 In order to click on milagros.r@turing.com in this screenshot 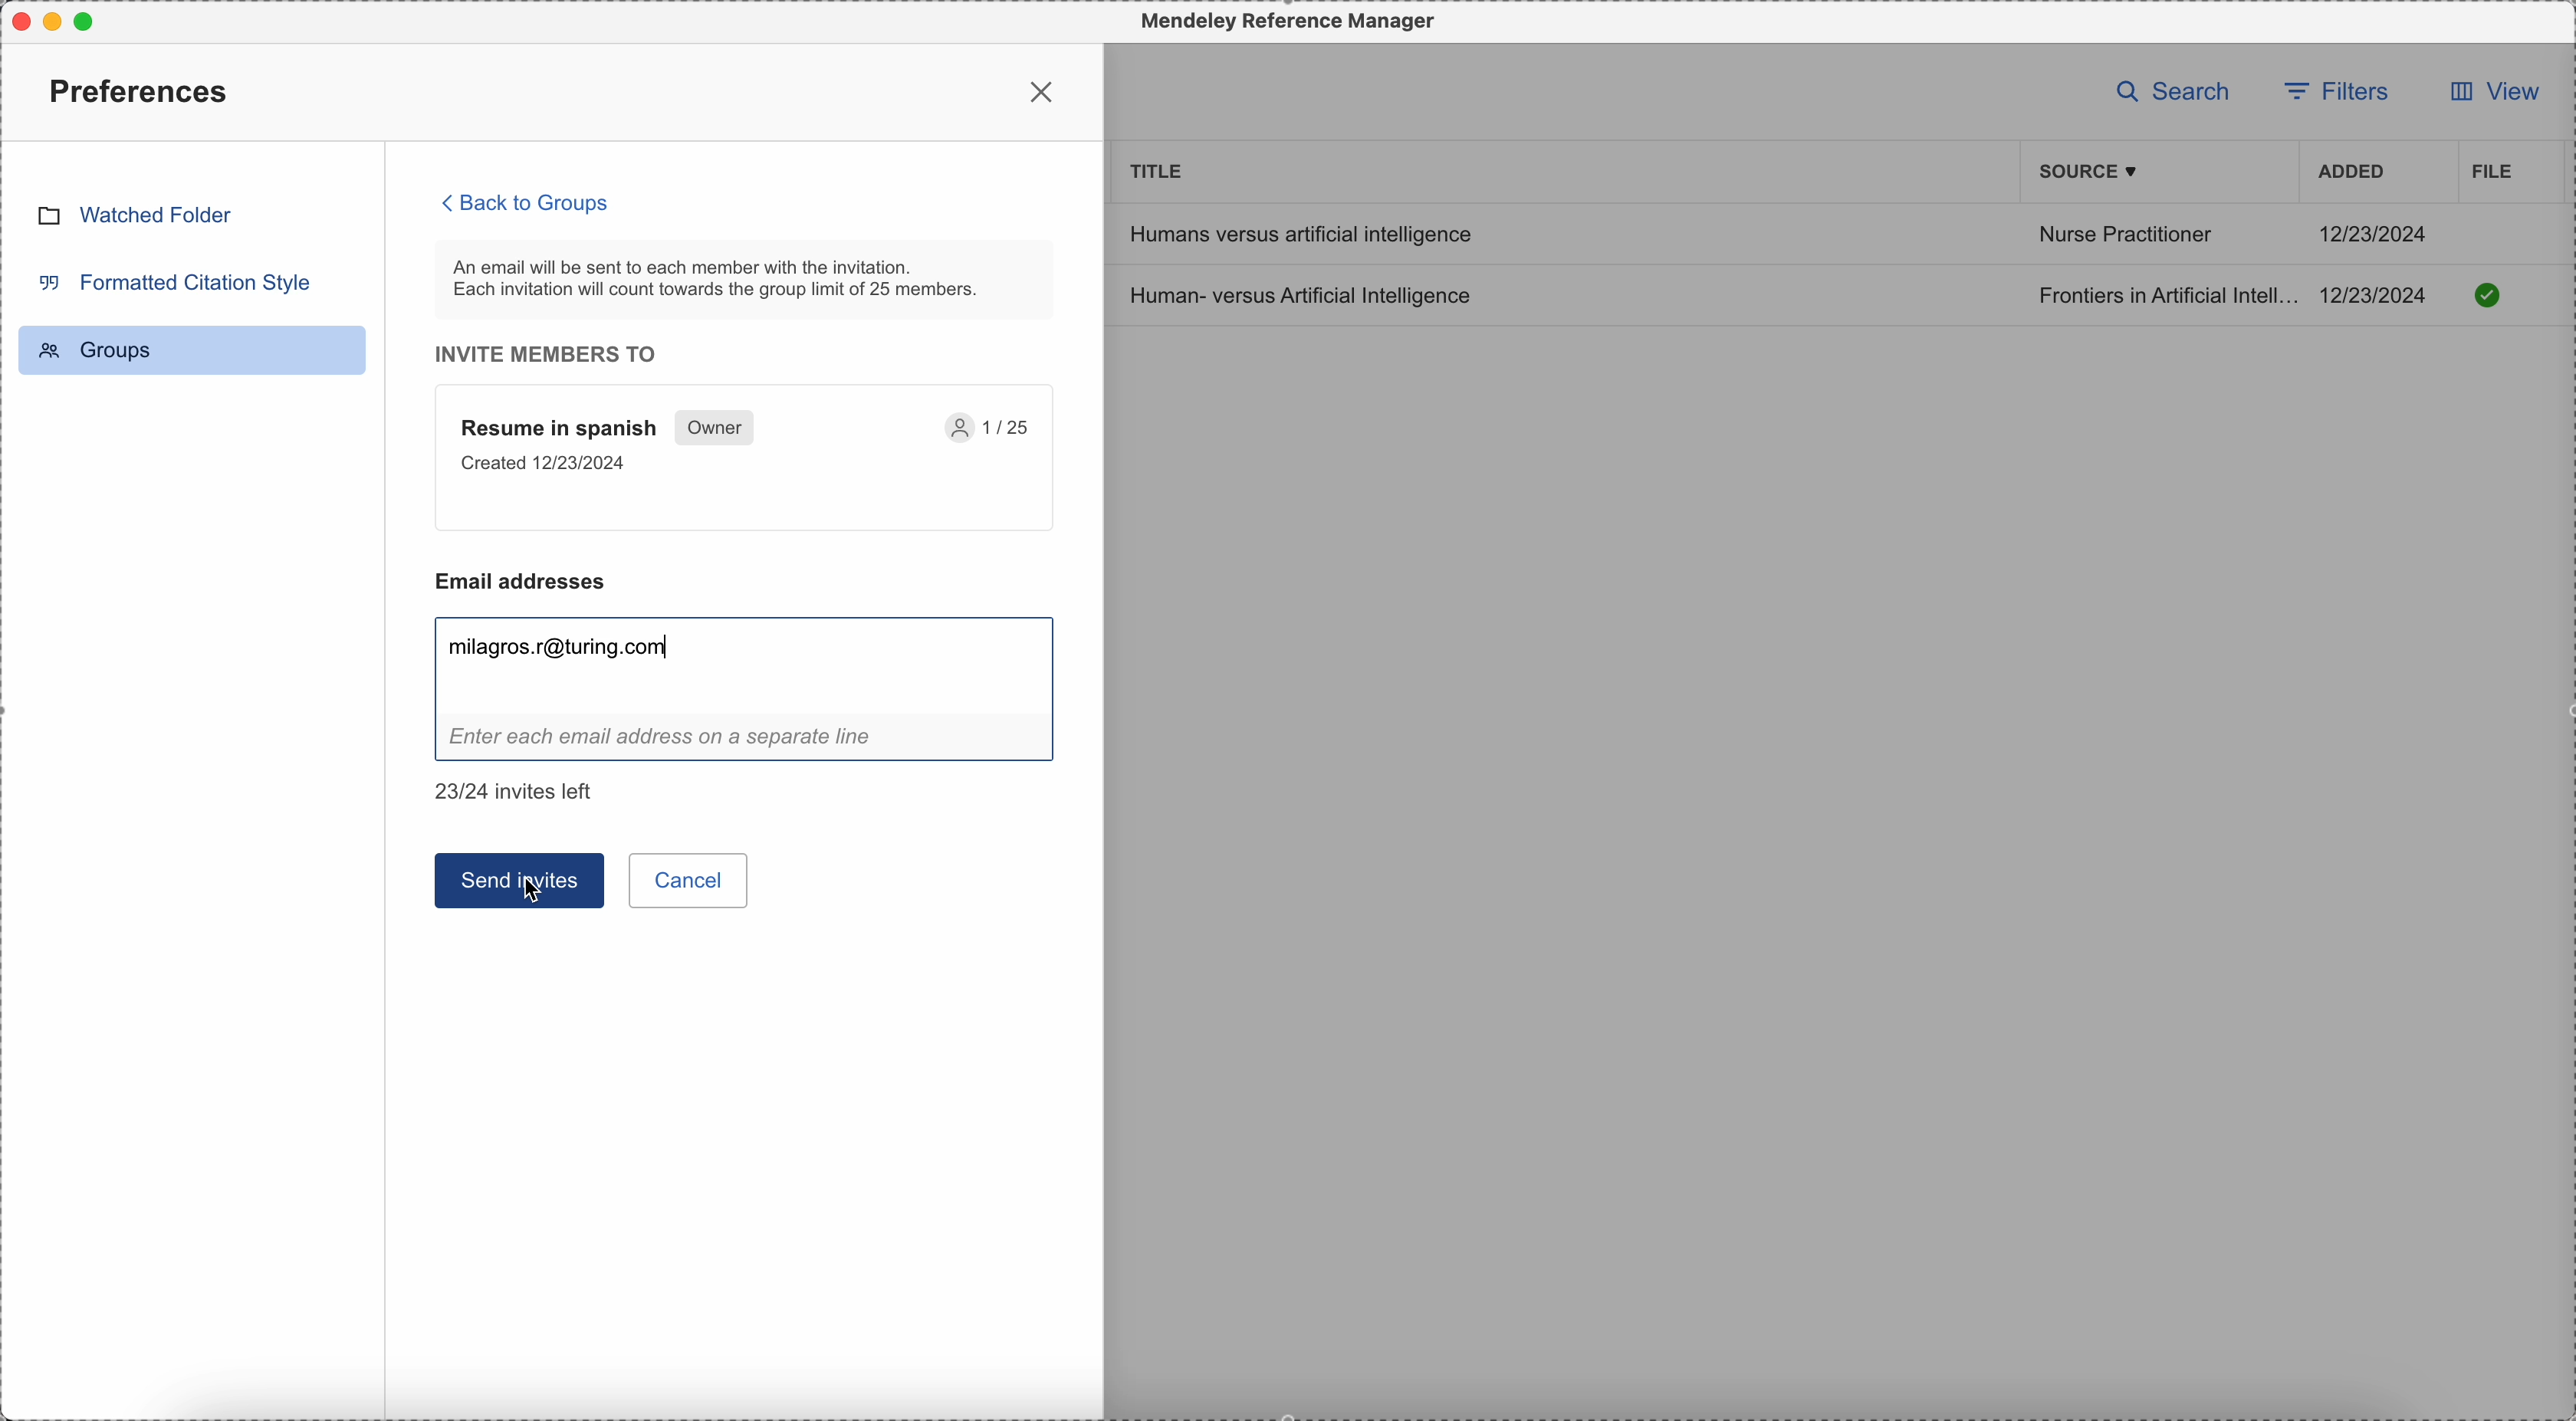, I will do `click(565, 648)`.